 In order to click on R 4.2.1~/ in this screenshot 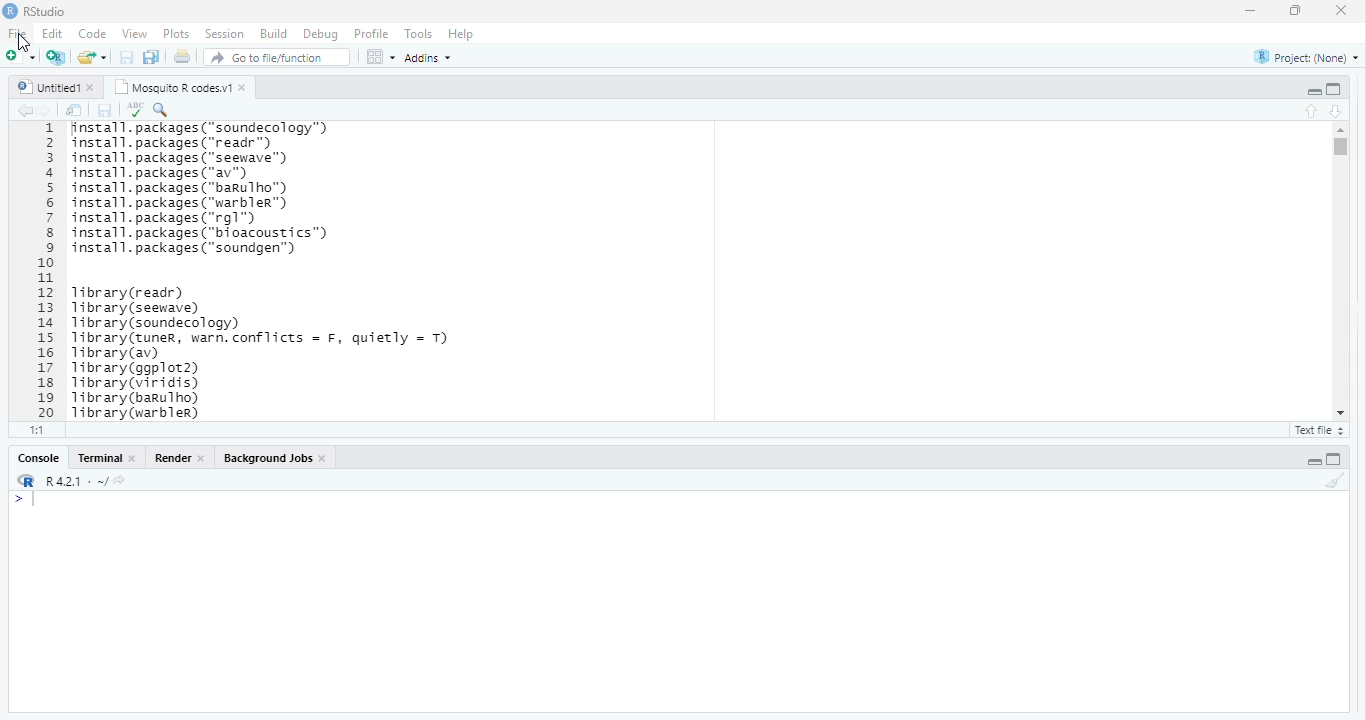, I will do `click(77, 482)`.